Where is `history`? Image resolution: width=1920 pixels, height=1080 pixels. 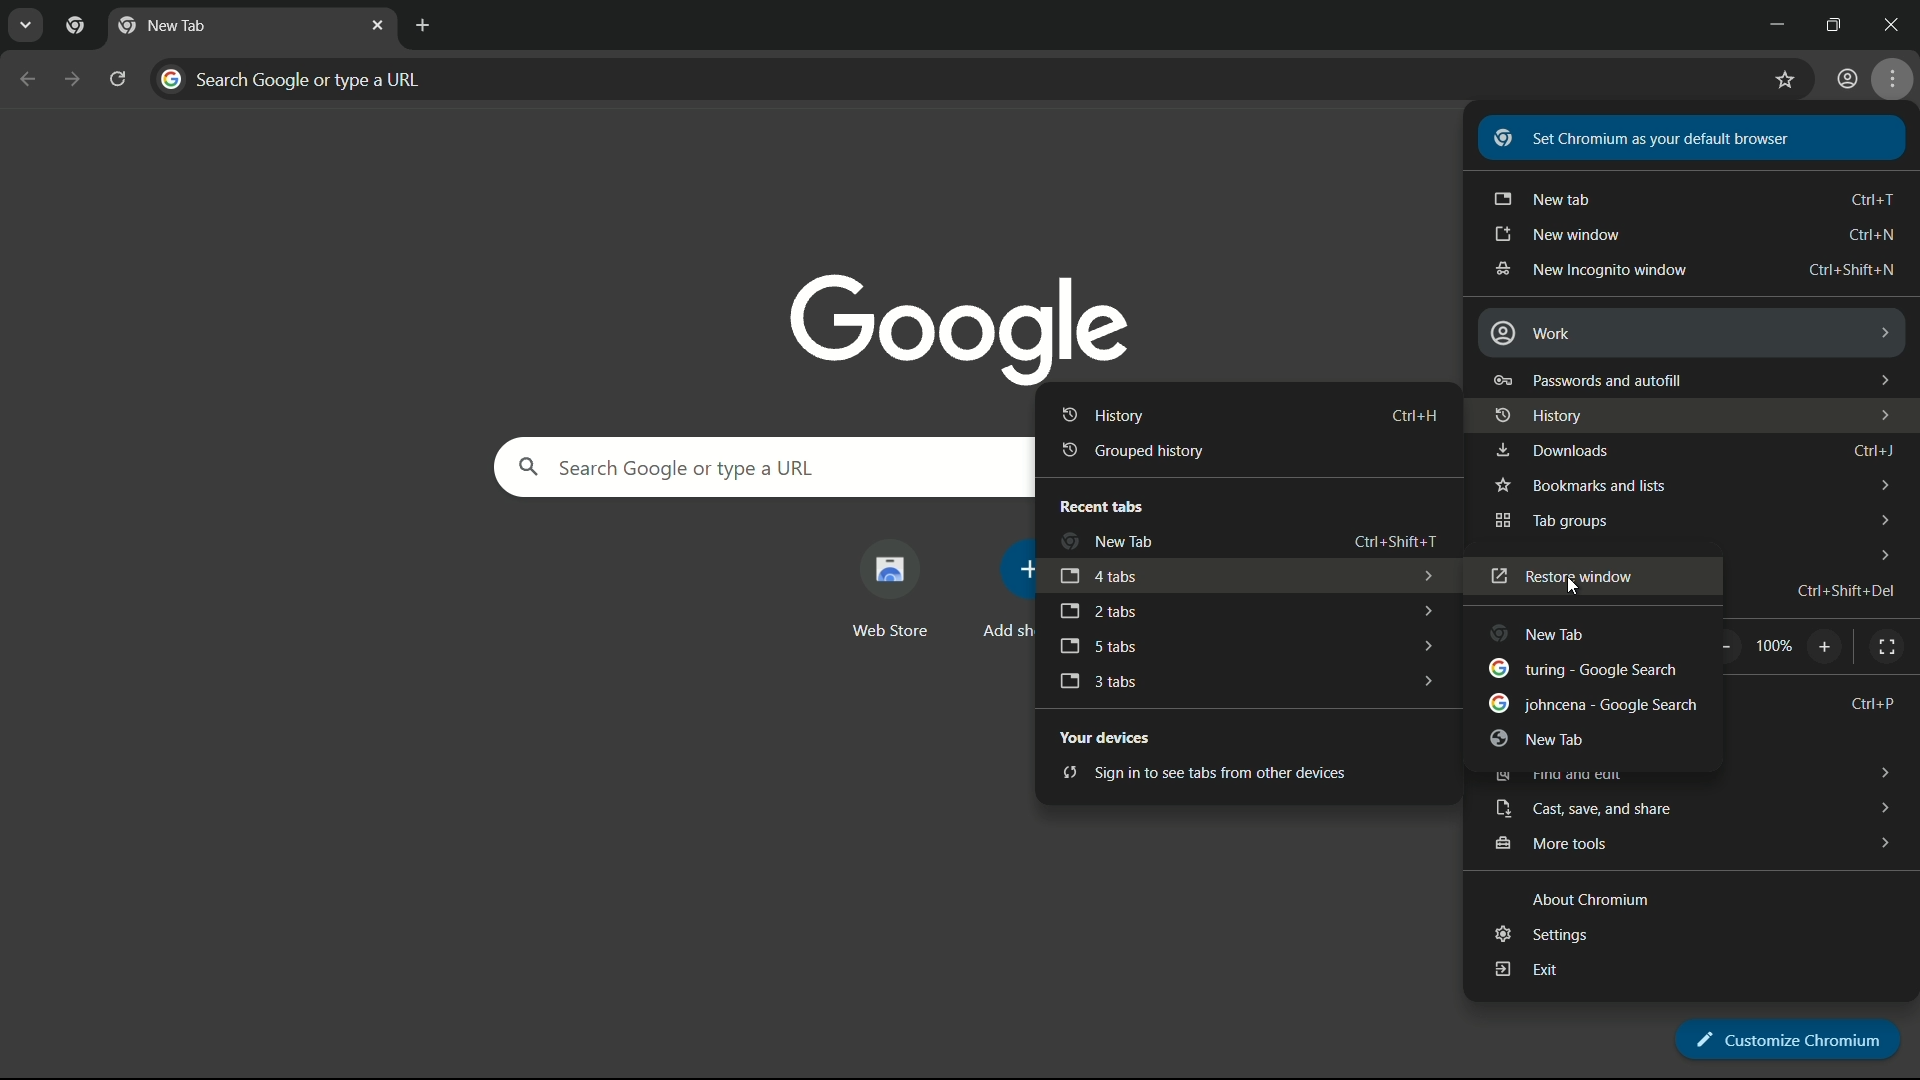 history is located at coordinates (1541, 417).